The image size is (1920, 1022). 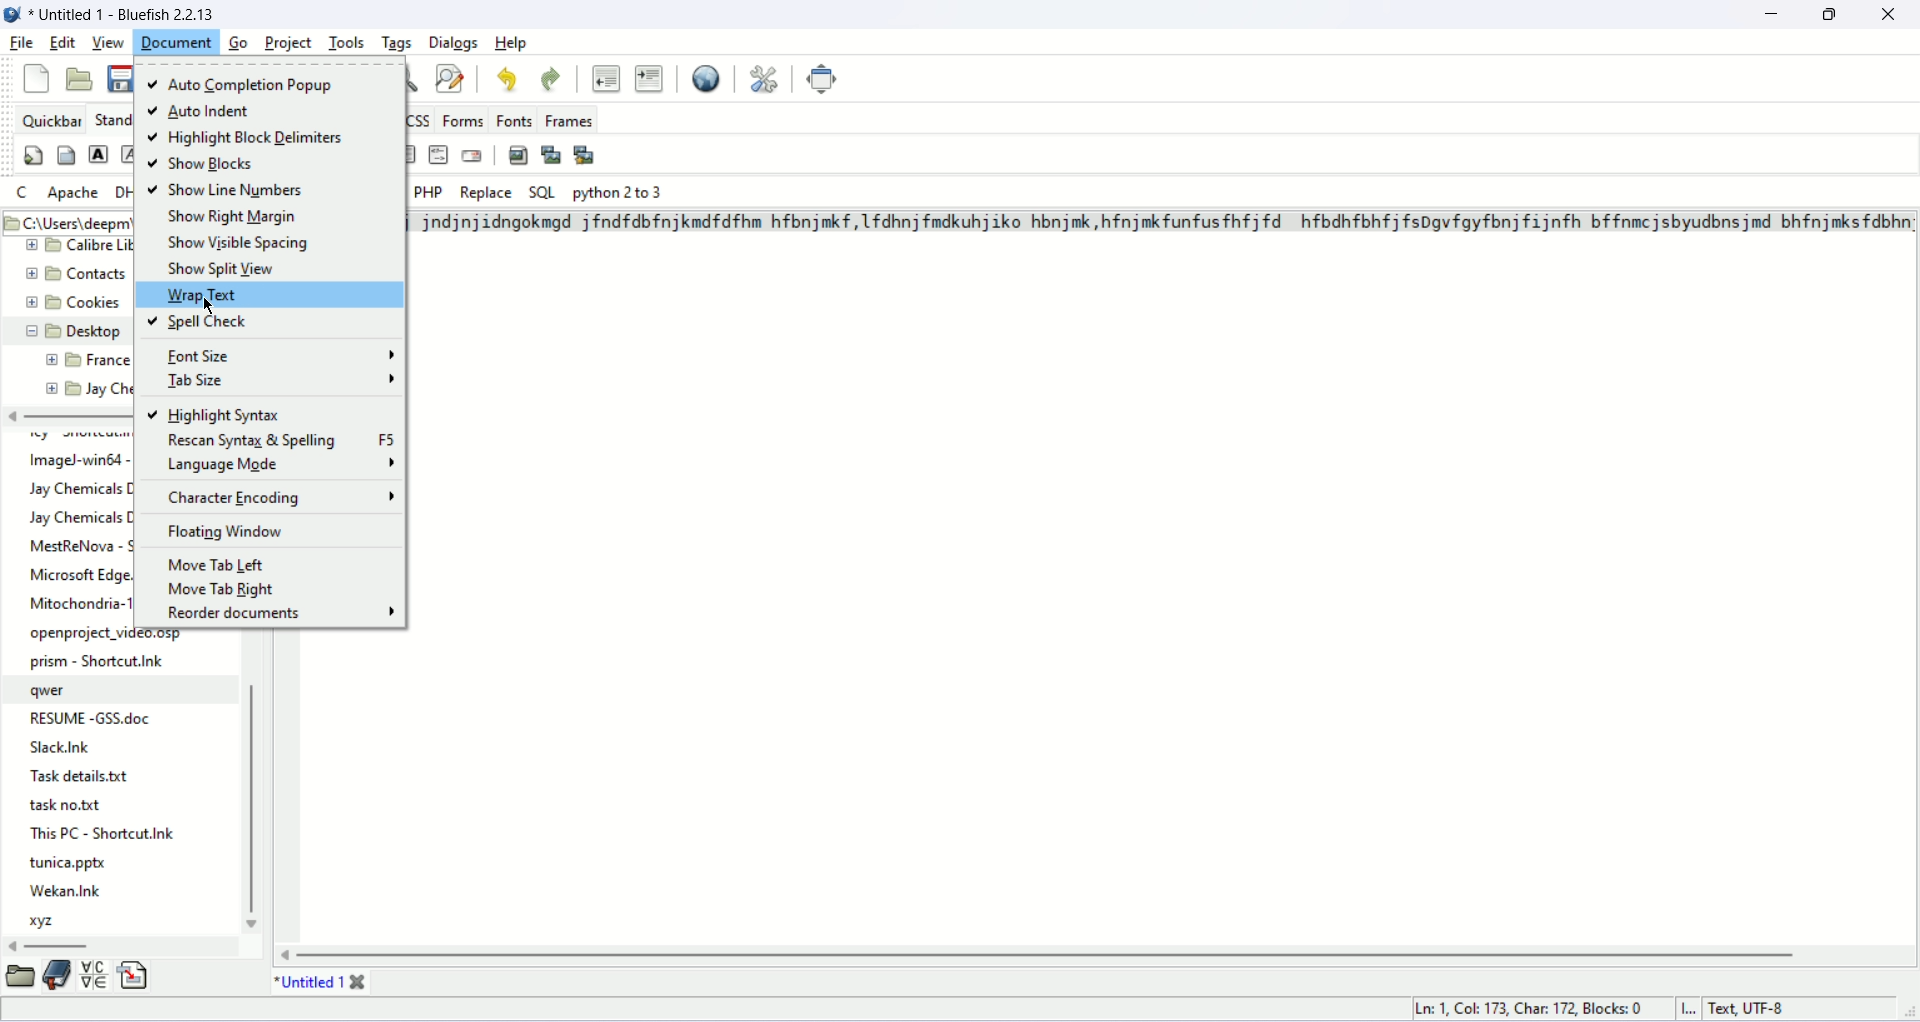 What do you see at coordinates (237, 217) in the screenshot?
I see `show right margin` at bounding box center [237, 217].